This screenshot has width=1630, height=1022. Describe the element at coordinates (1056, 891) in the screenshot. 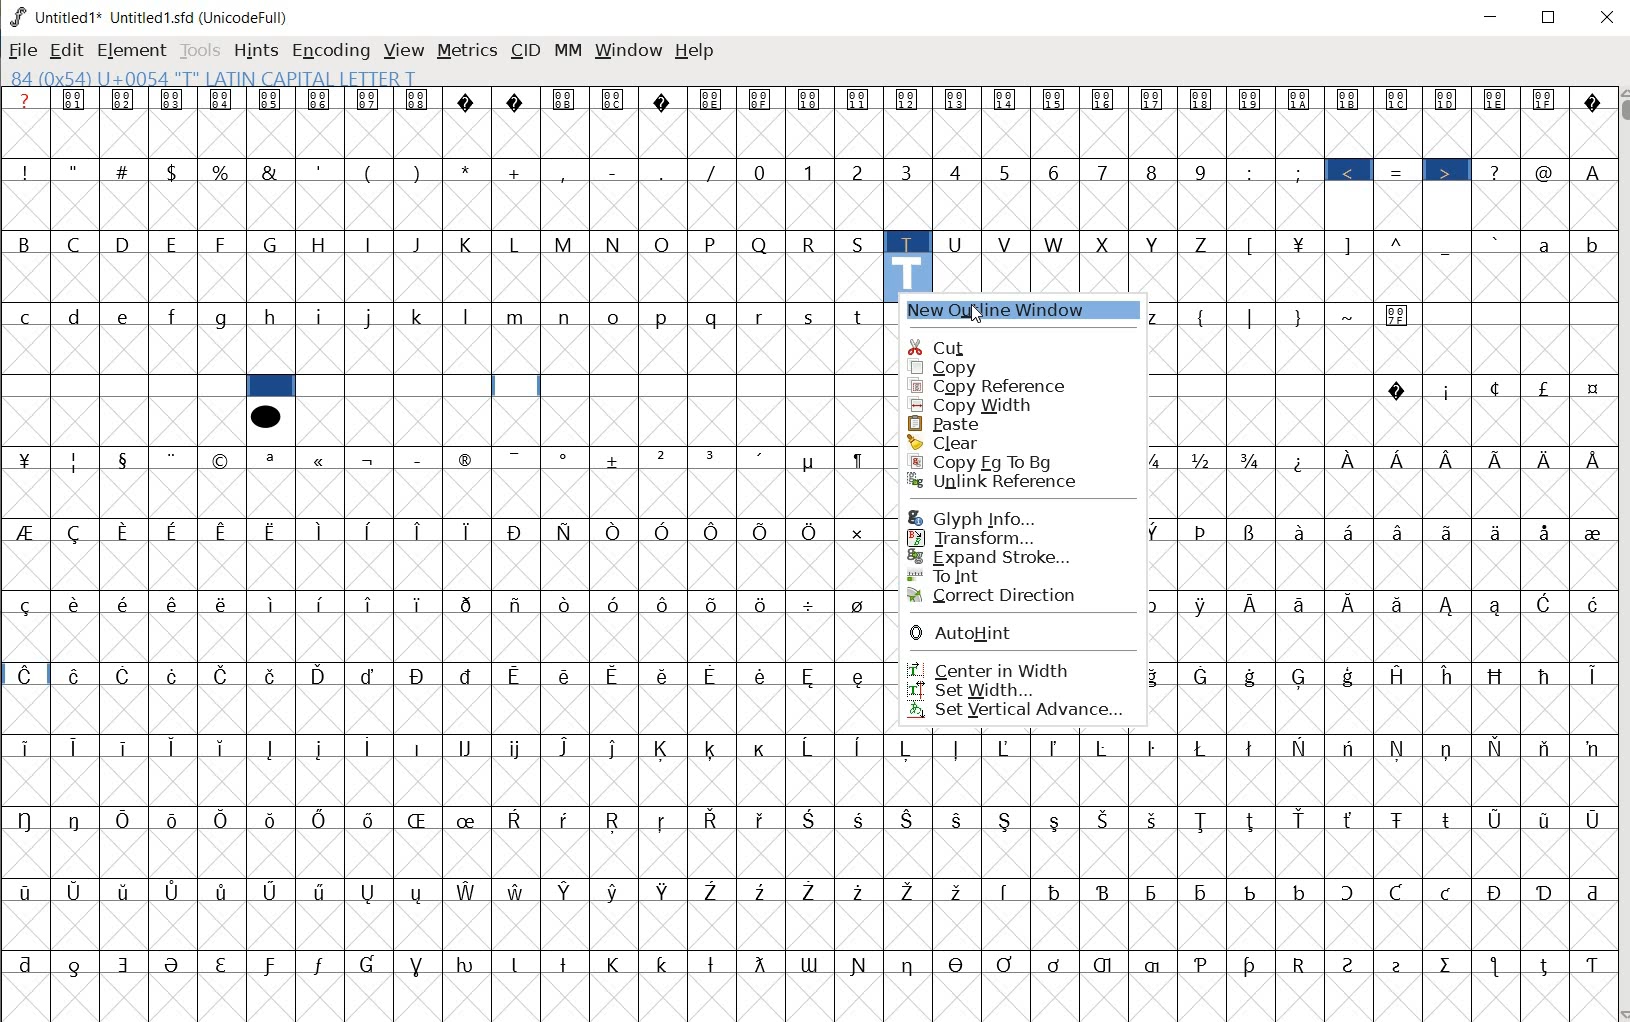

I see `Symbol` at that location.